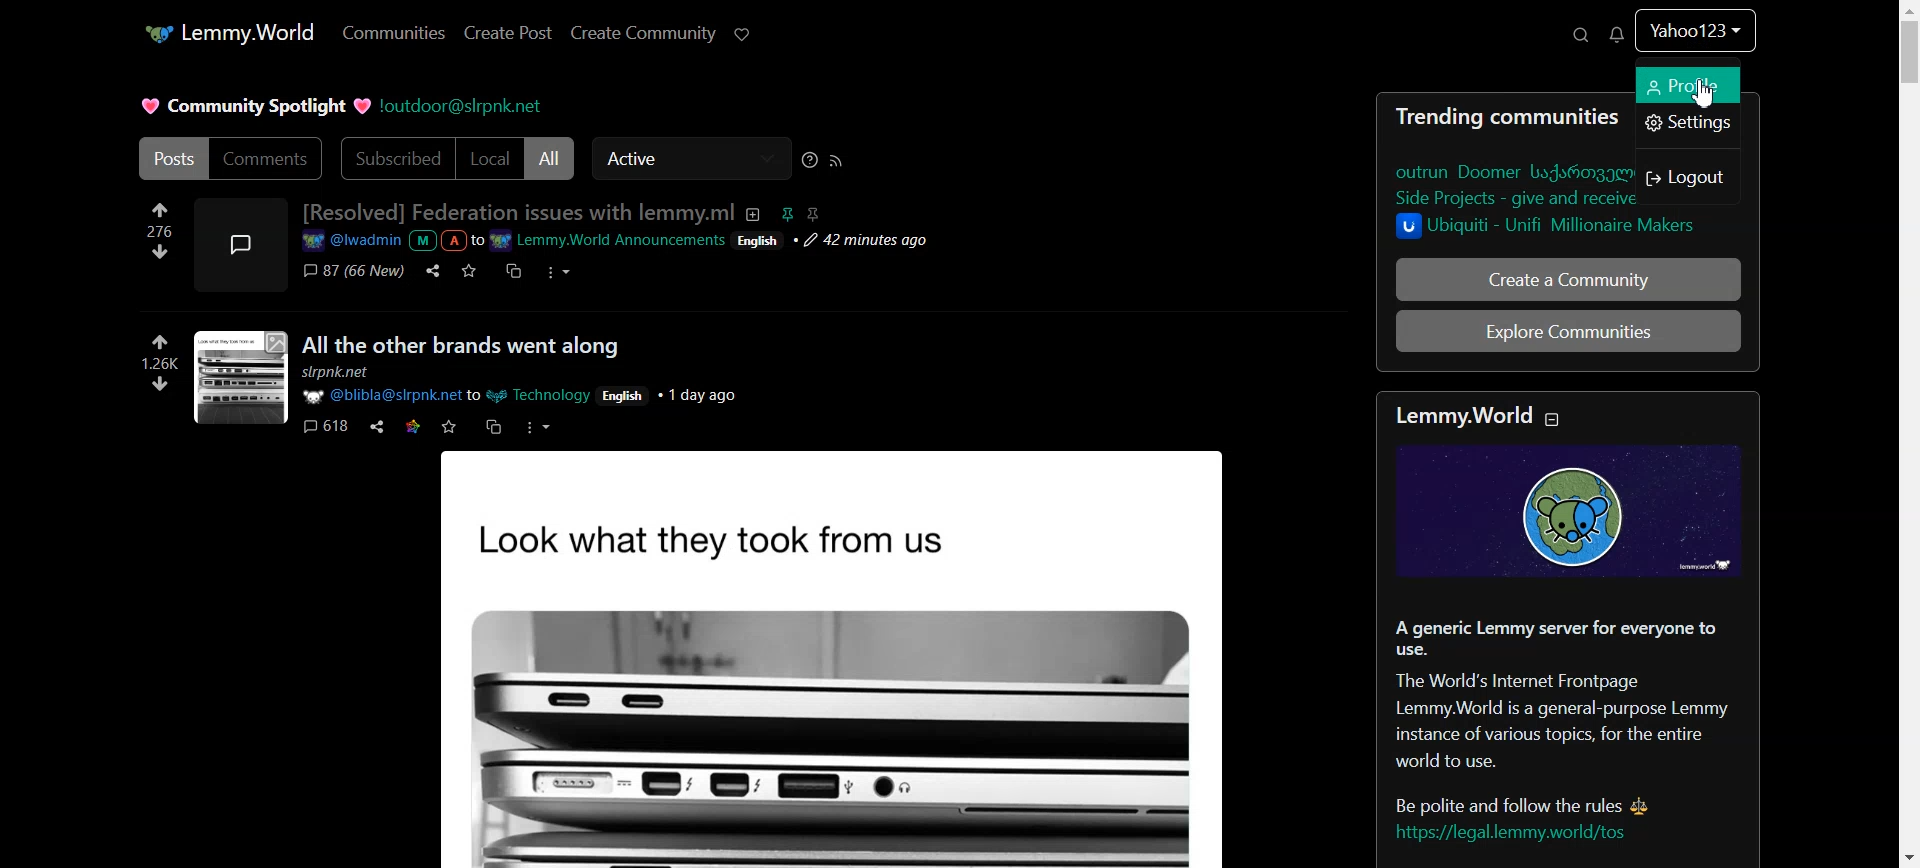 This screenshot has width=1920, height=868. I want to click on Hyperlink, so click(620, 240).